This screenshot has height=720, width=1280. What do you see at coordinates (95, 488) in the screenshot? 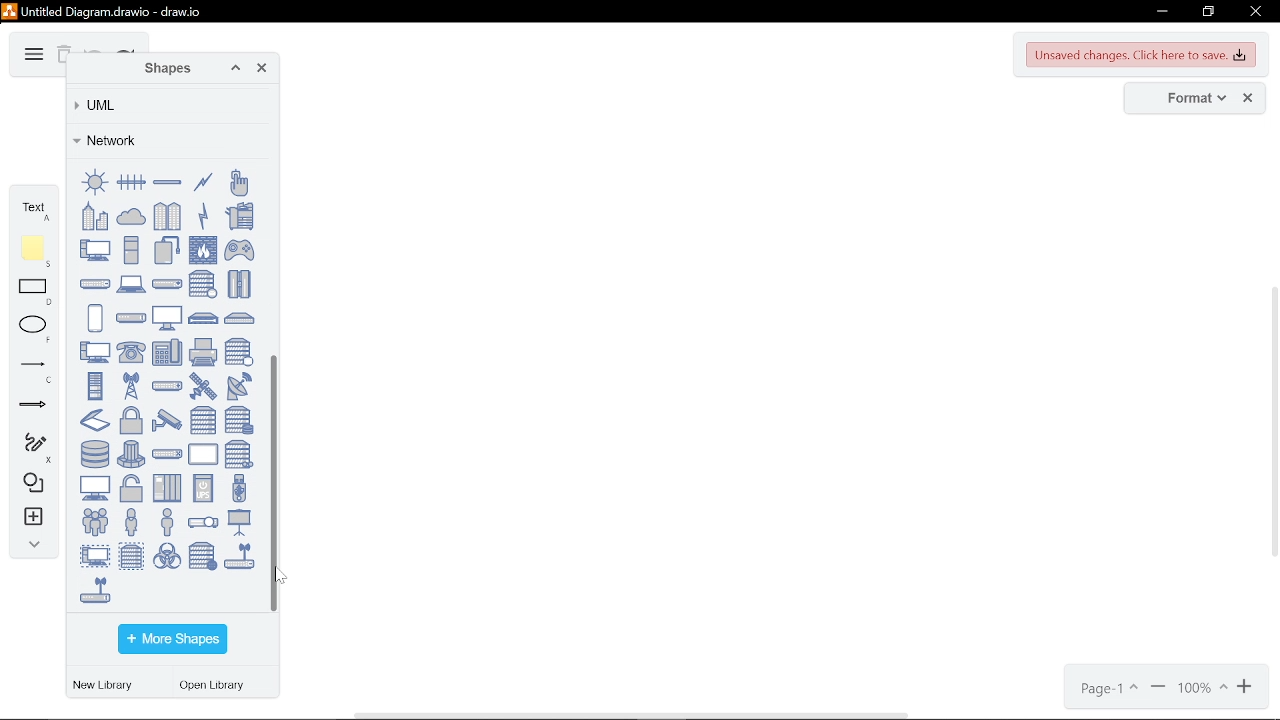
I see `terminal` at bounding box center [95, 488].